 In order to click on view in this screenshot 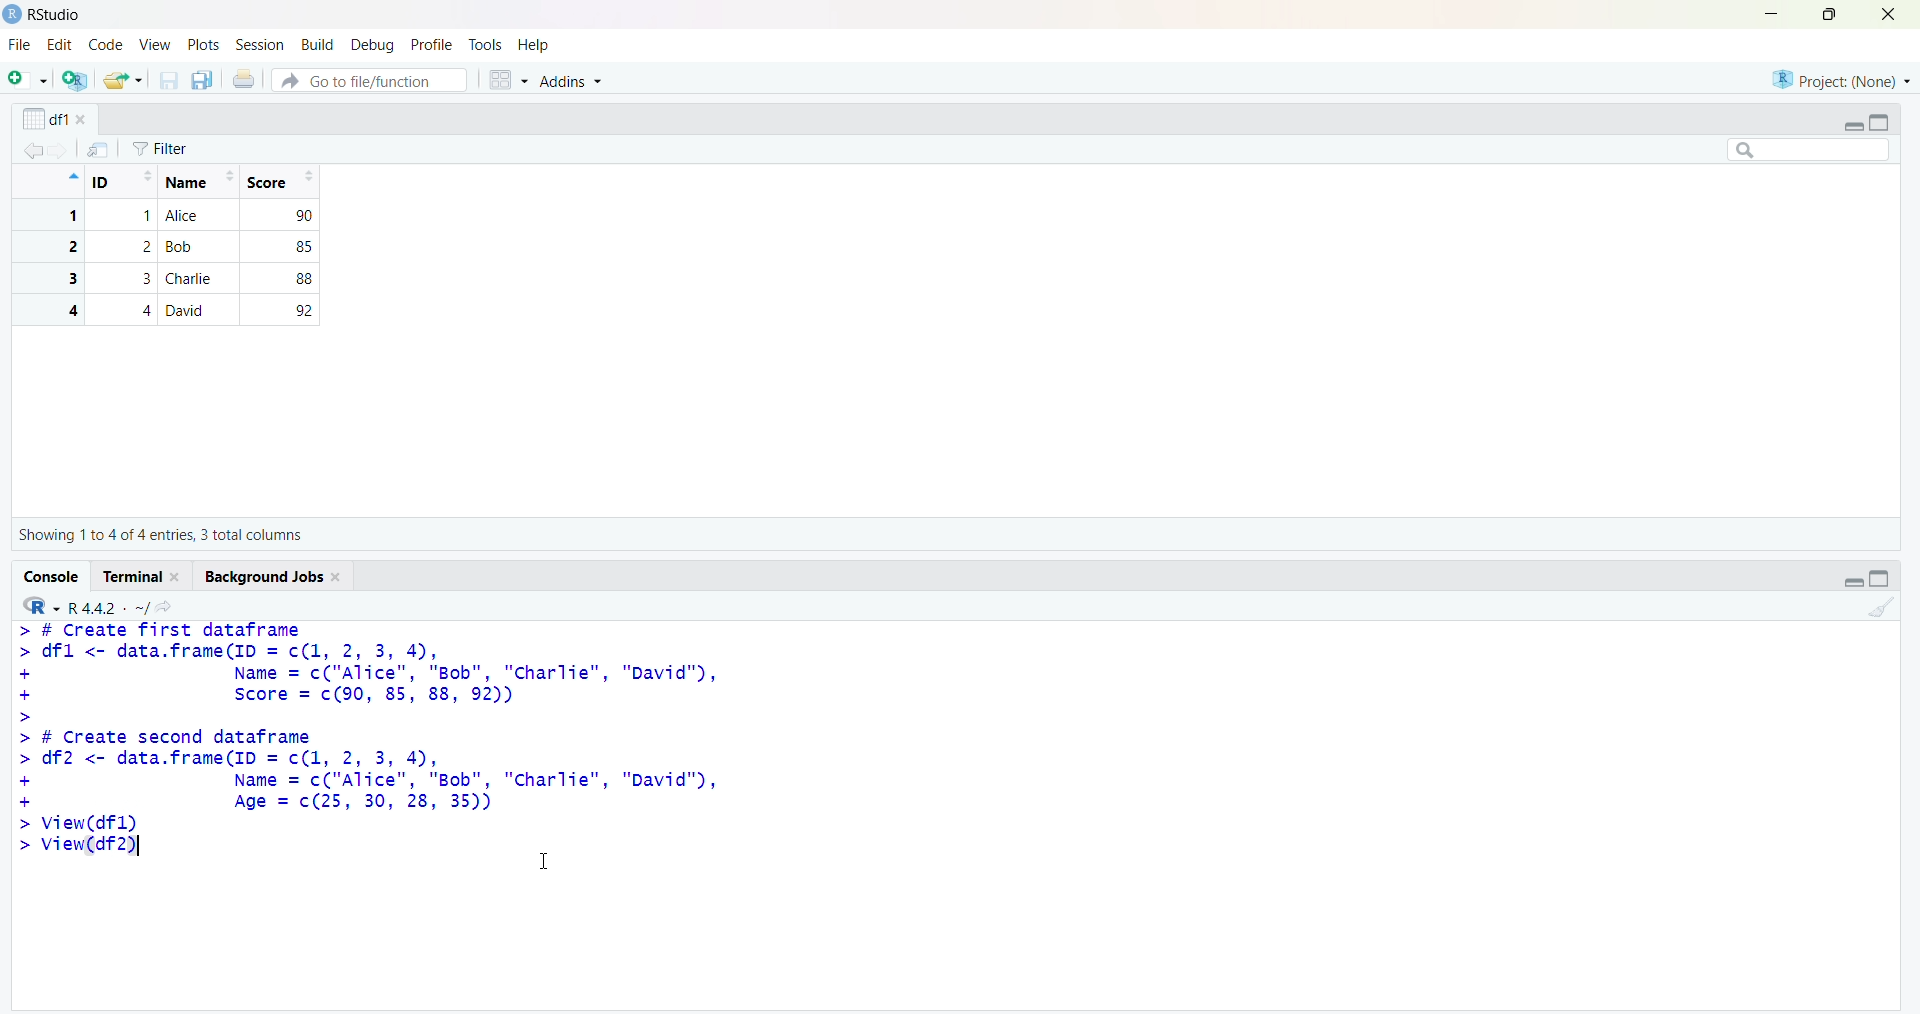, I will do `click(156, 46)`.